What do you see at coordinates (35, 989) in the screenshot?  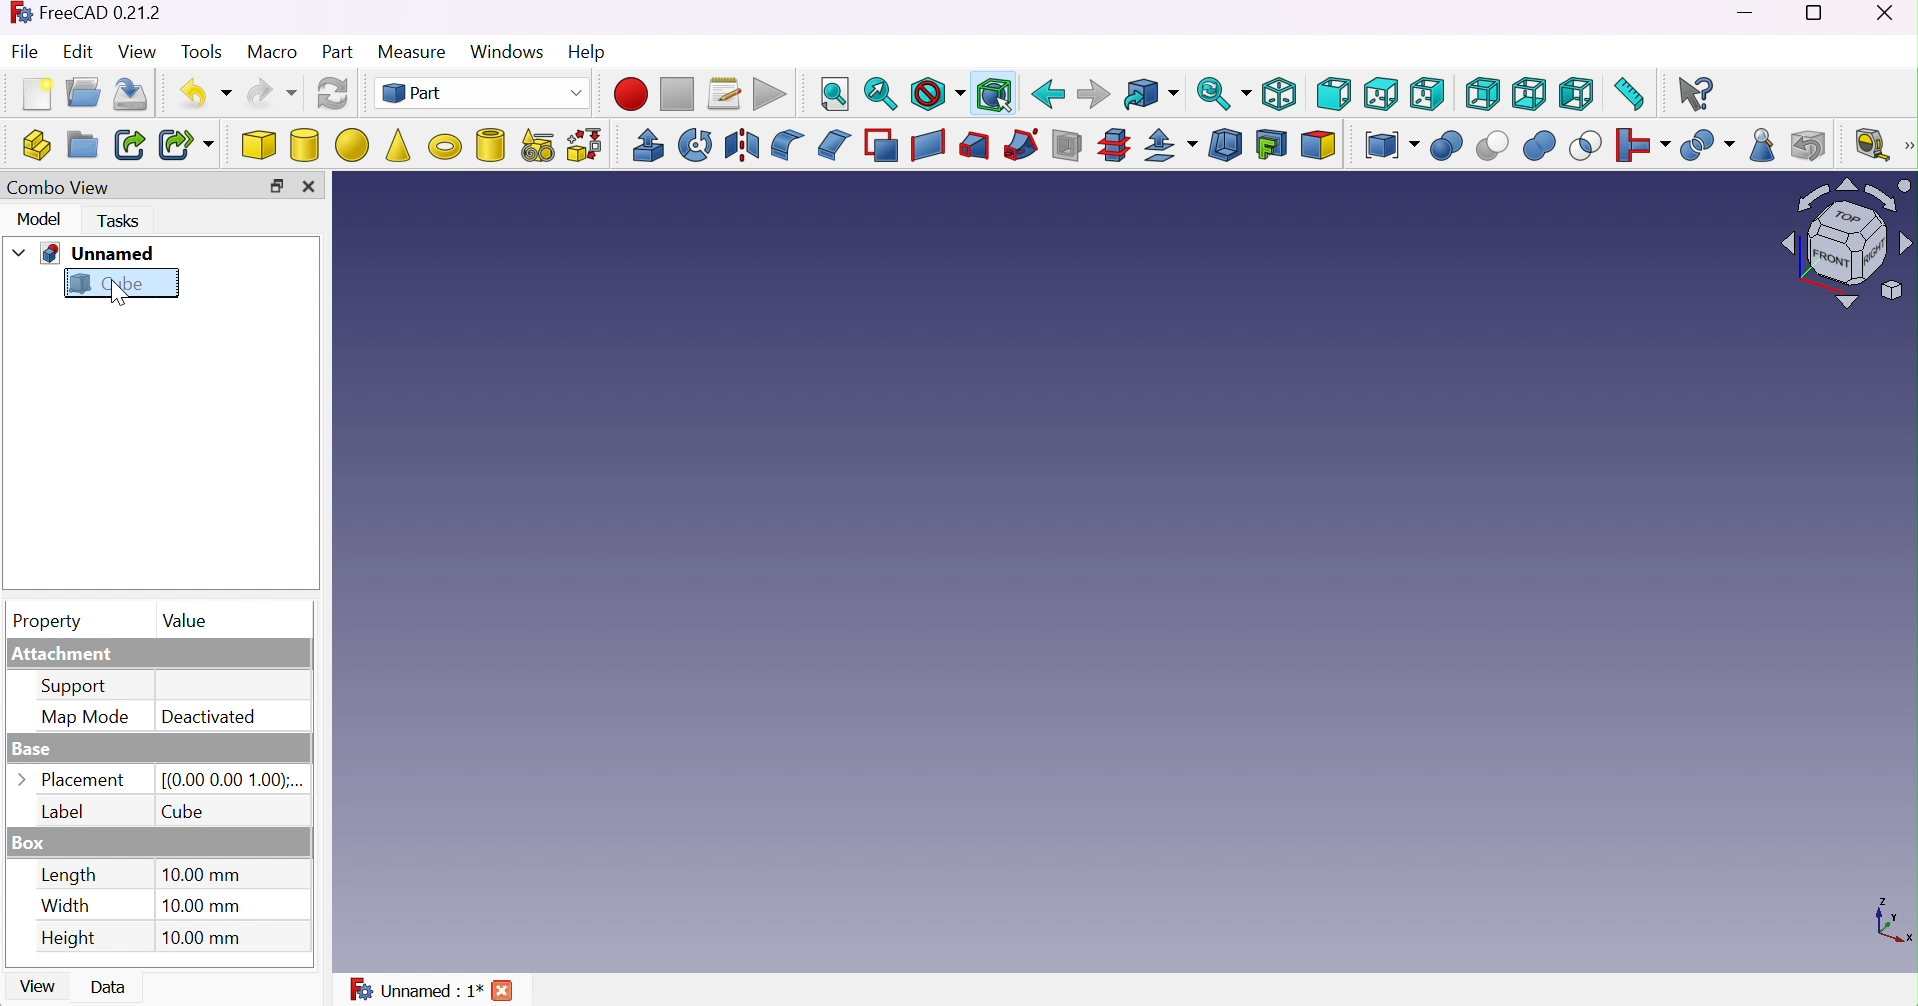 I see `View` at bounding box center [35, 989].